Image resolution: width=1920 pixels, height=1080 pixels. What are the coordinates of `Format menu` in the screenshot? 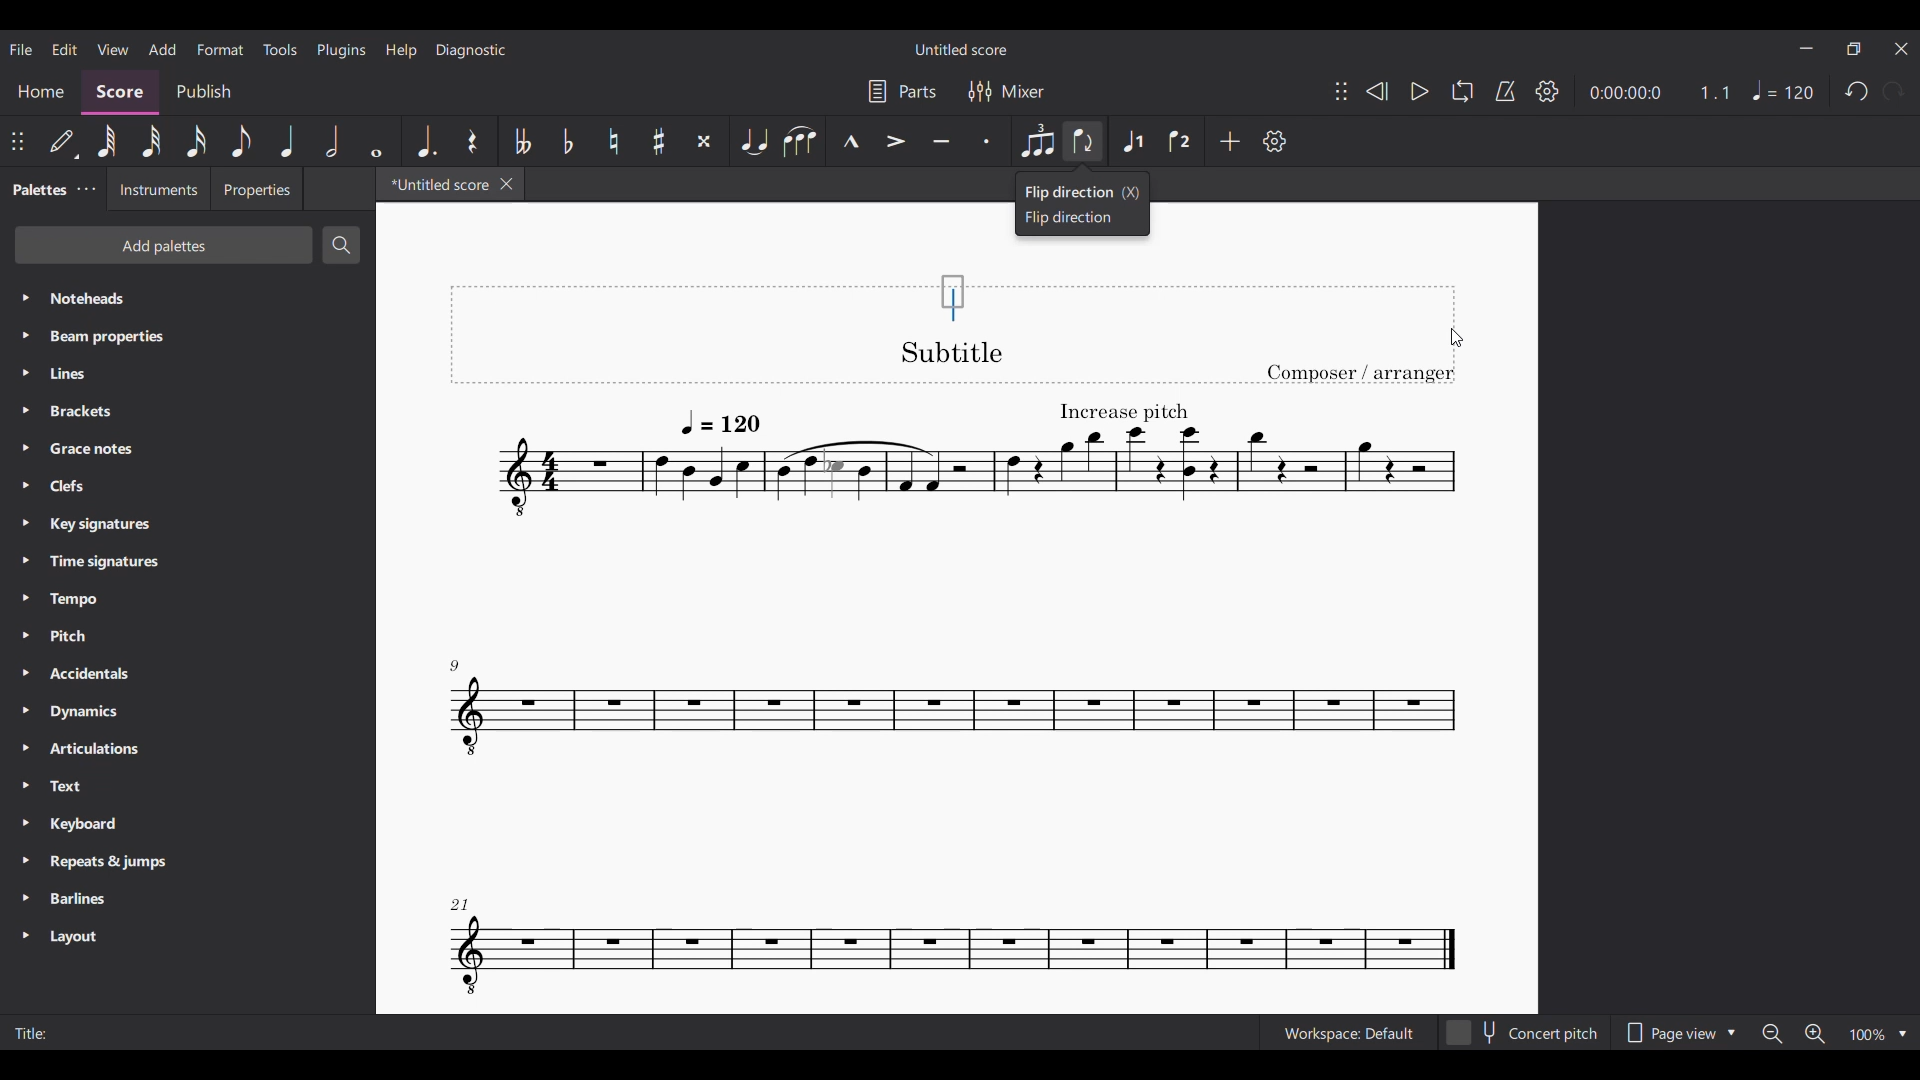 It's located at (220, 50).